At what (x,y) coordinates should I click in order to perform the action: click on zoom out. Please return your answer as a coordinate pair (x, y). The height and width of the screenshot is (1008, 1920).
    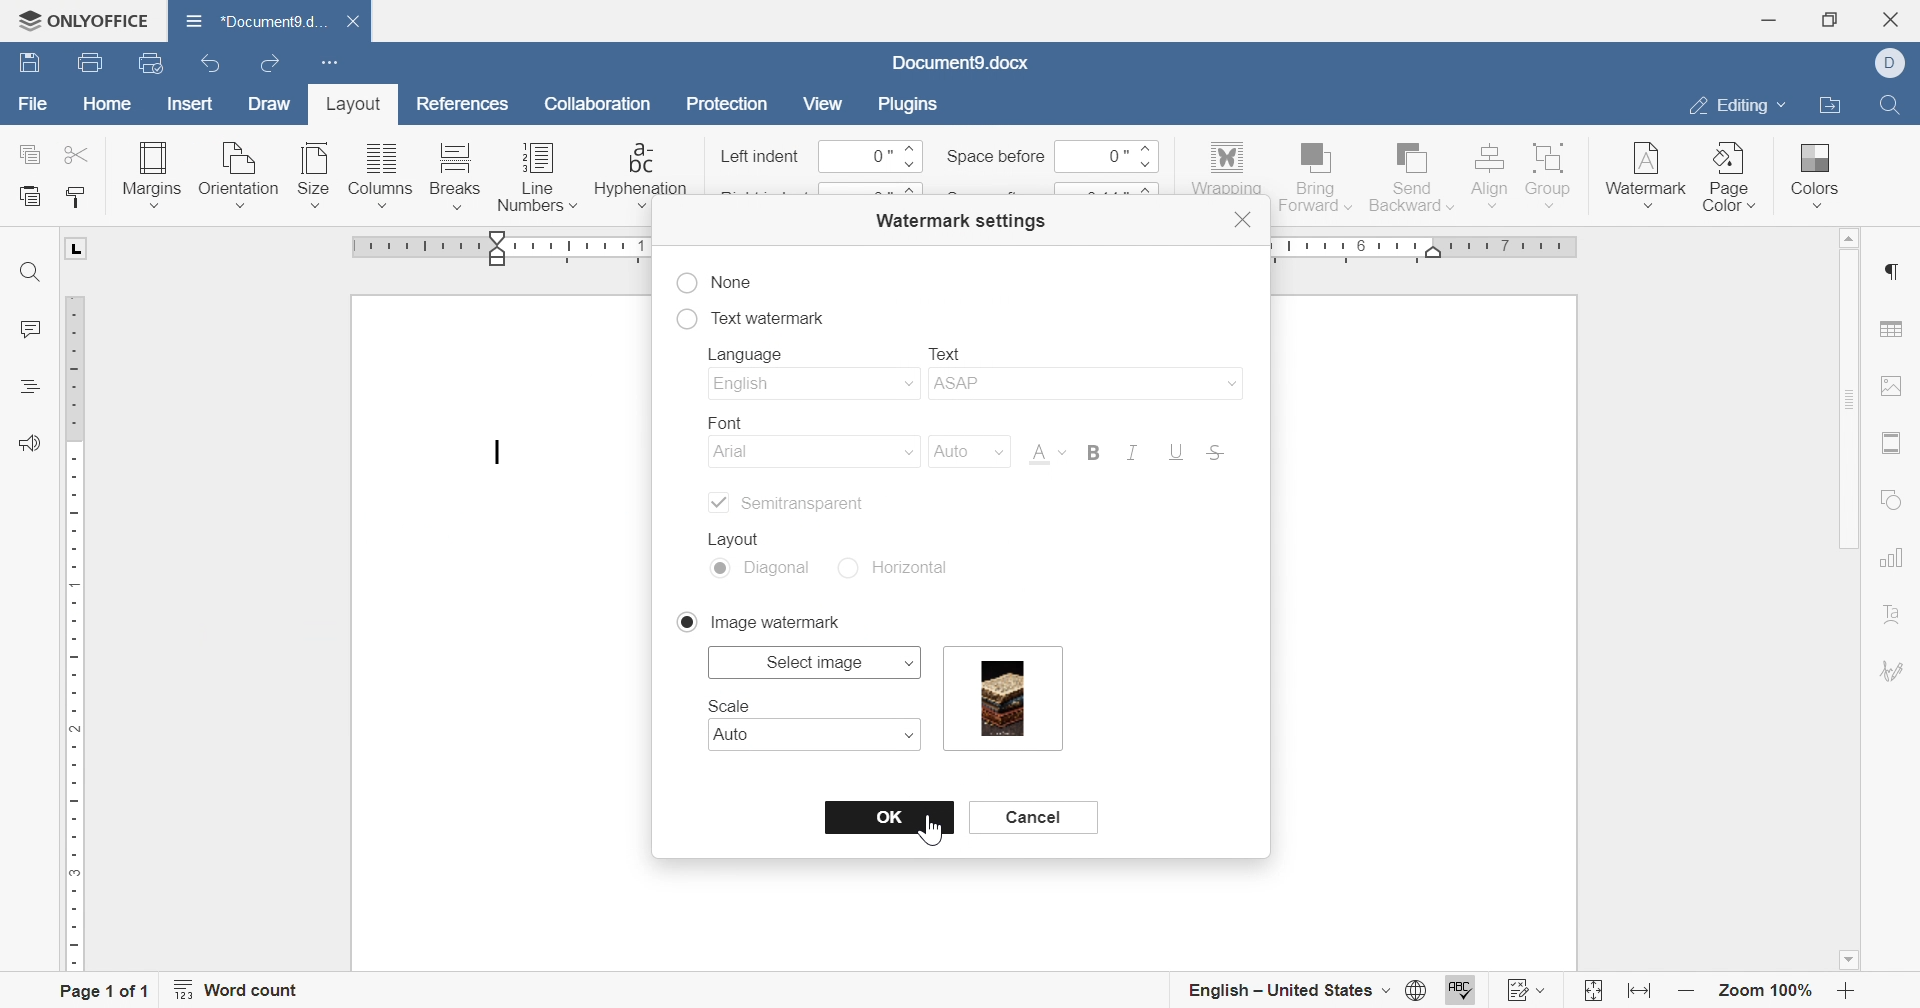
    Looking at the image, I should click on (1687, 992).